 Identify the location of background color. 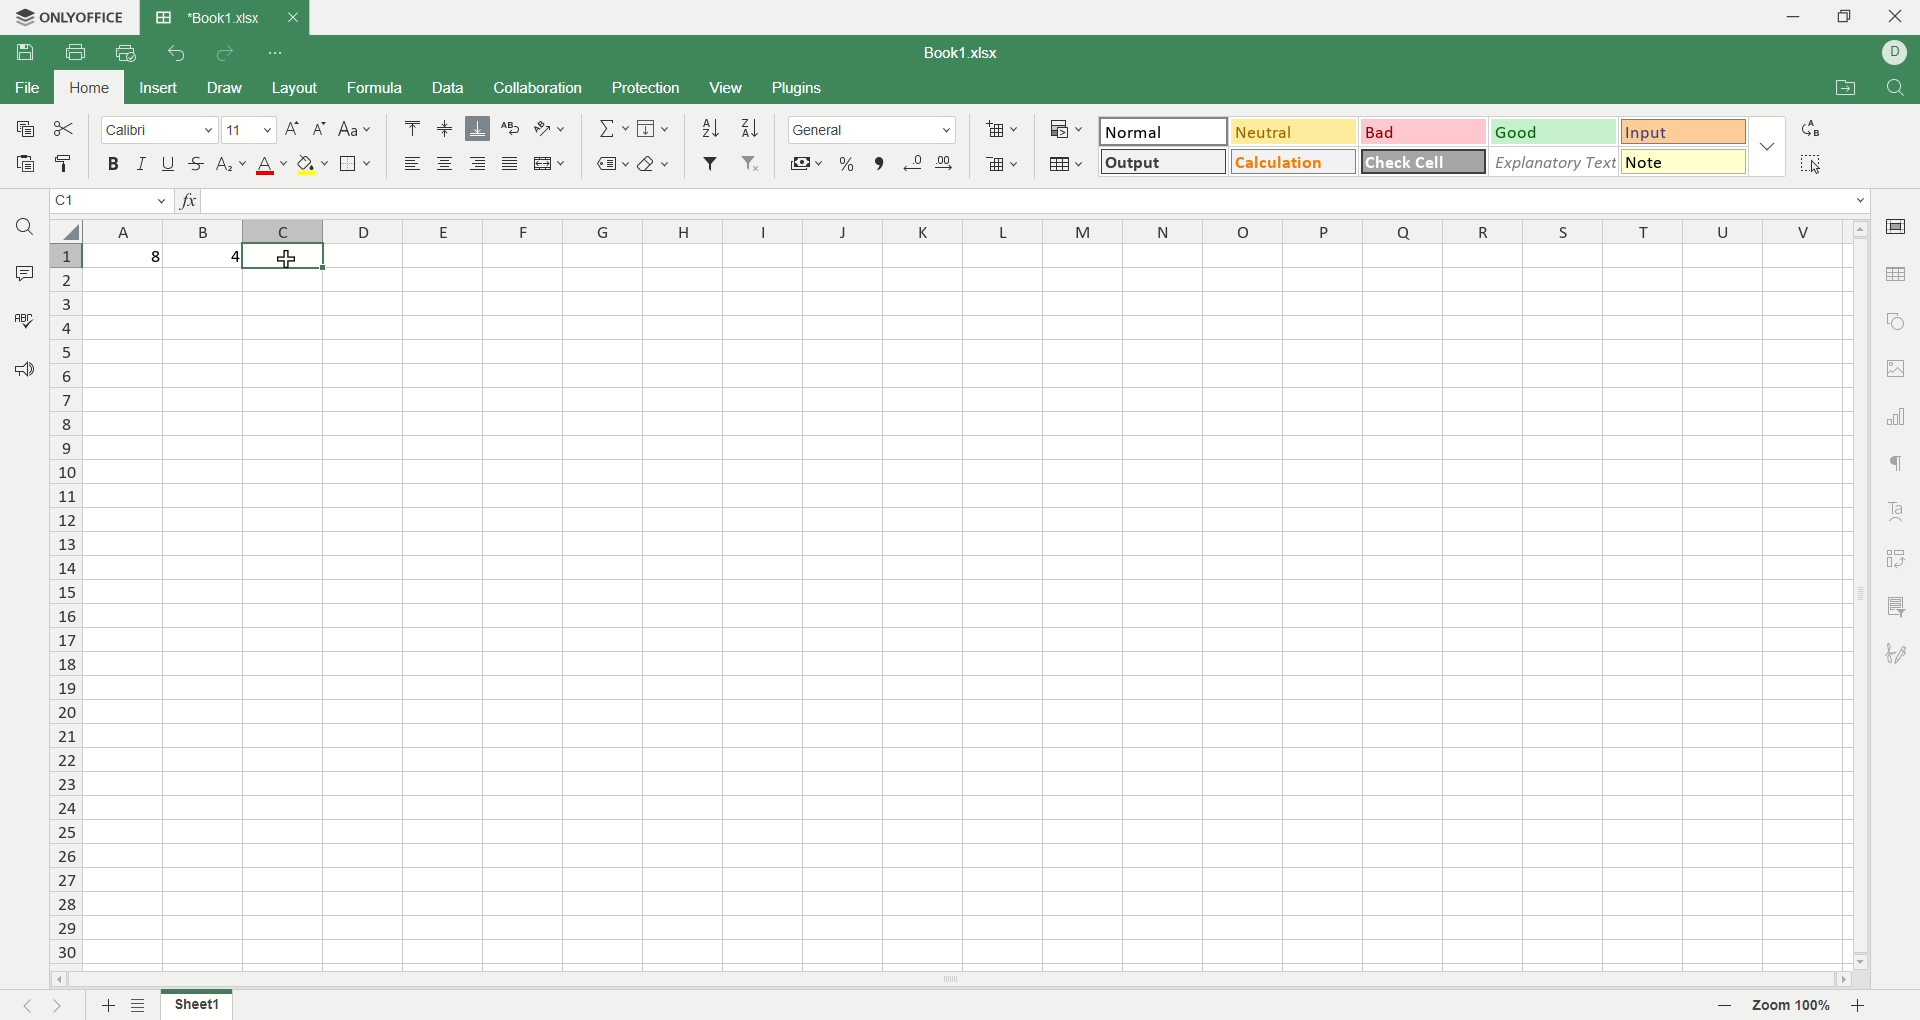
(313, 165).